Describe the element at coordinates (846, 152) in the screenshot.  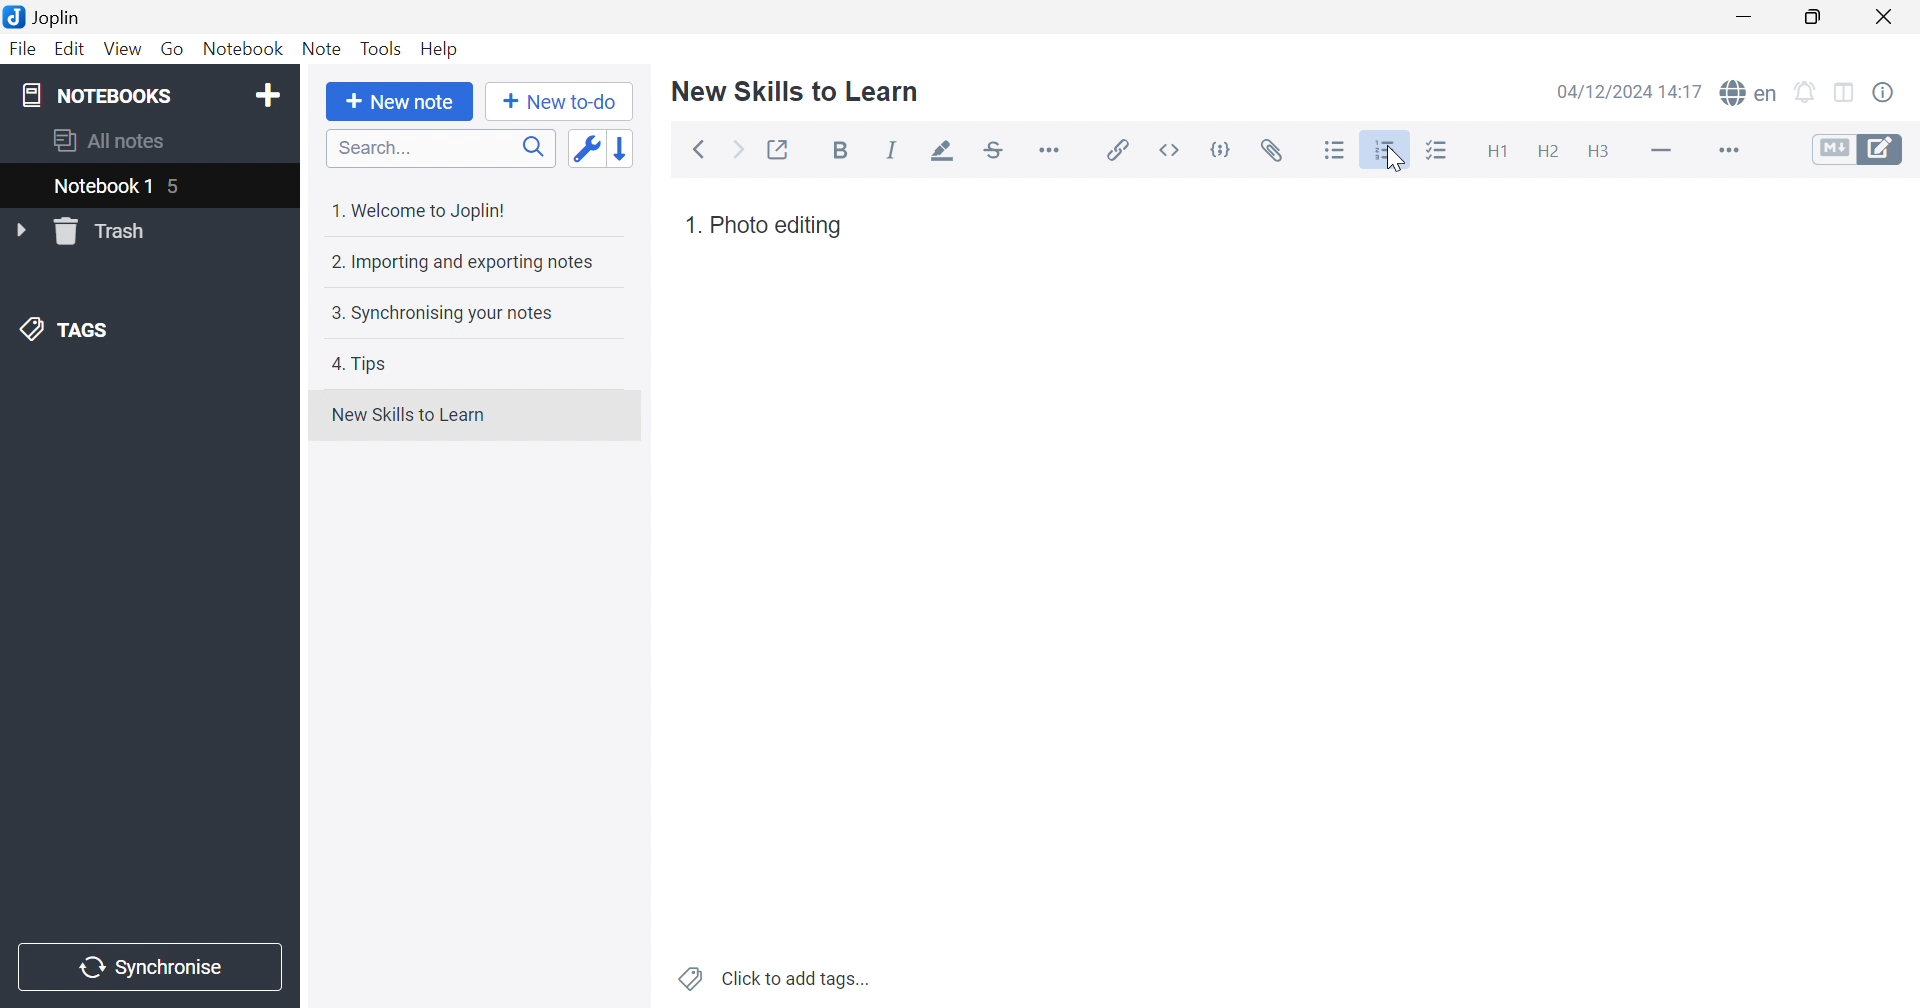
I see `Bold` at that location.